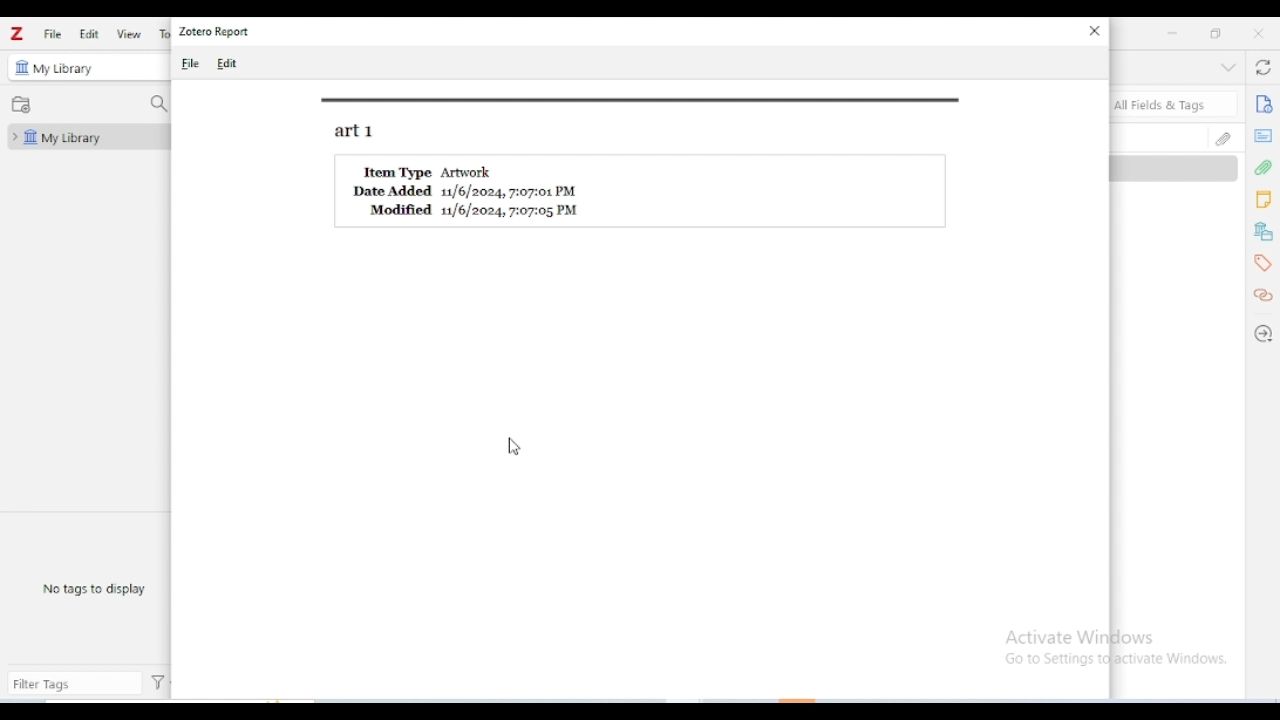  What do you see at coordinates (1119, 660) in the screenshot?
I see `Go to Settings to activate Windows.` at bounding box center [1119, 660].